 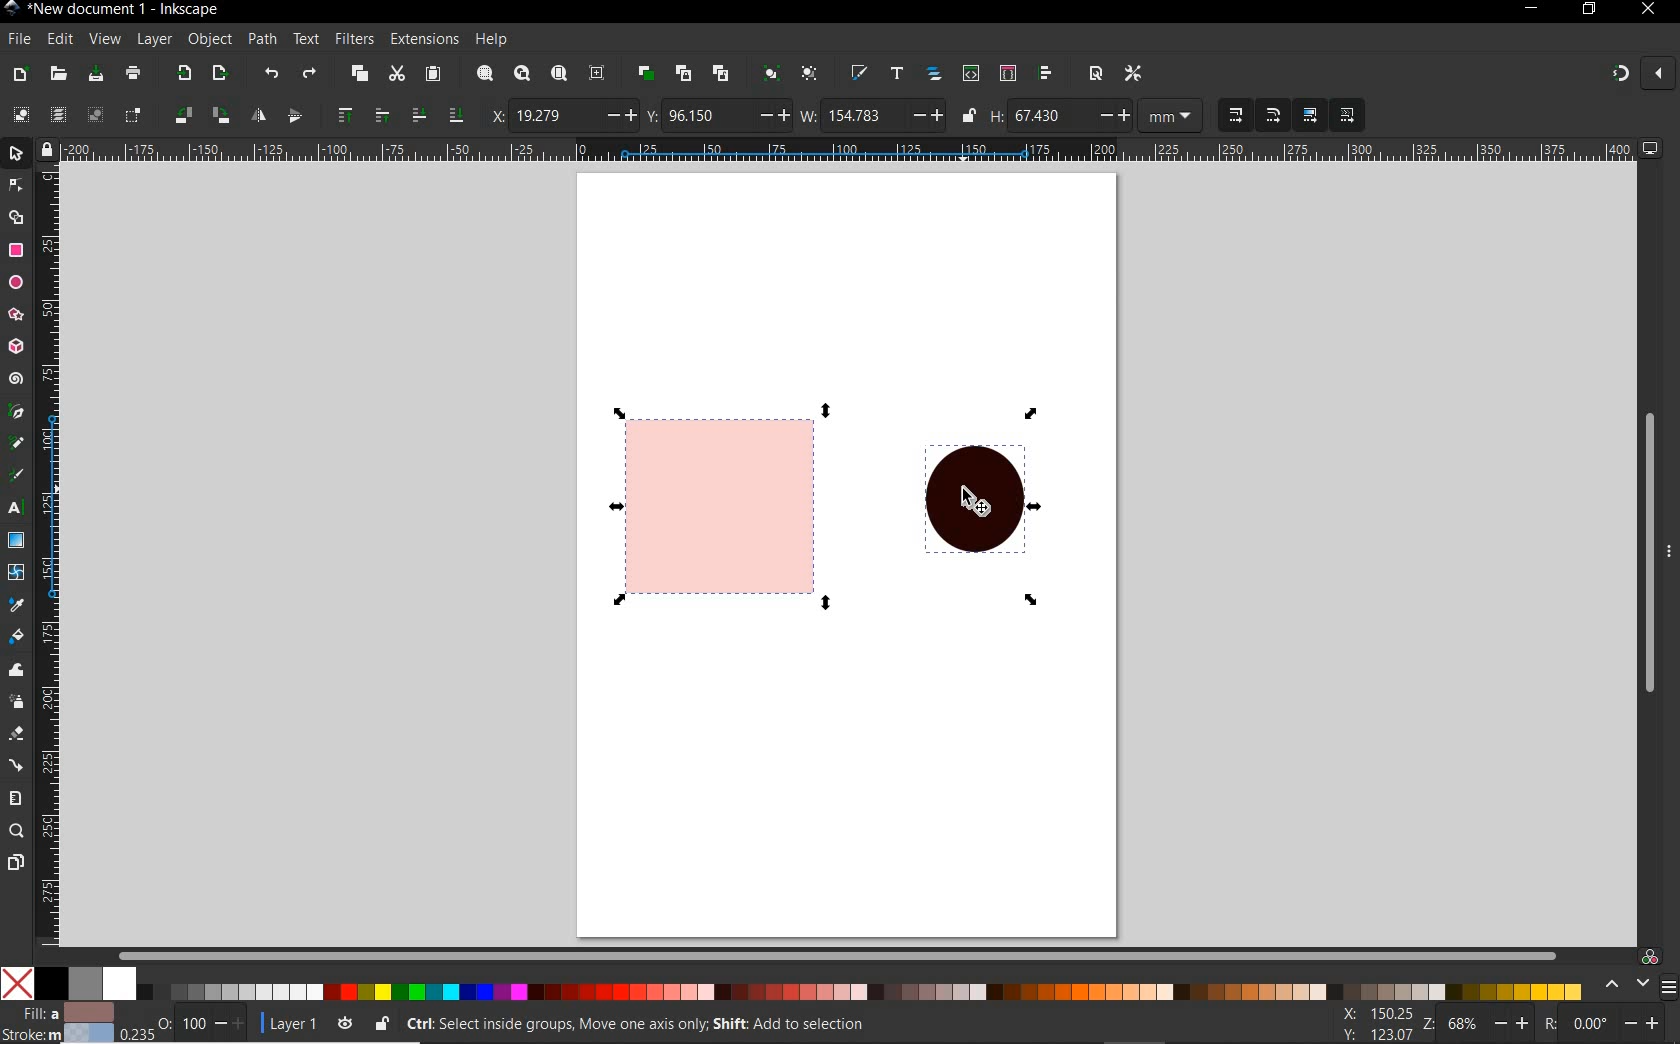 What do you see at coordinates (133, 116) in the screenshot?
I see `toggle selection box` at bounding box center [133, 116].